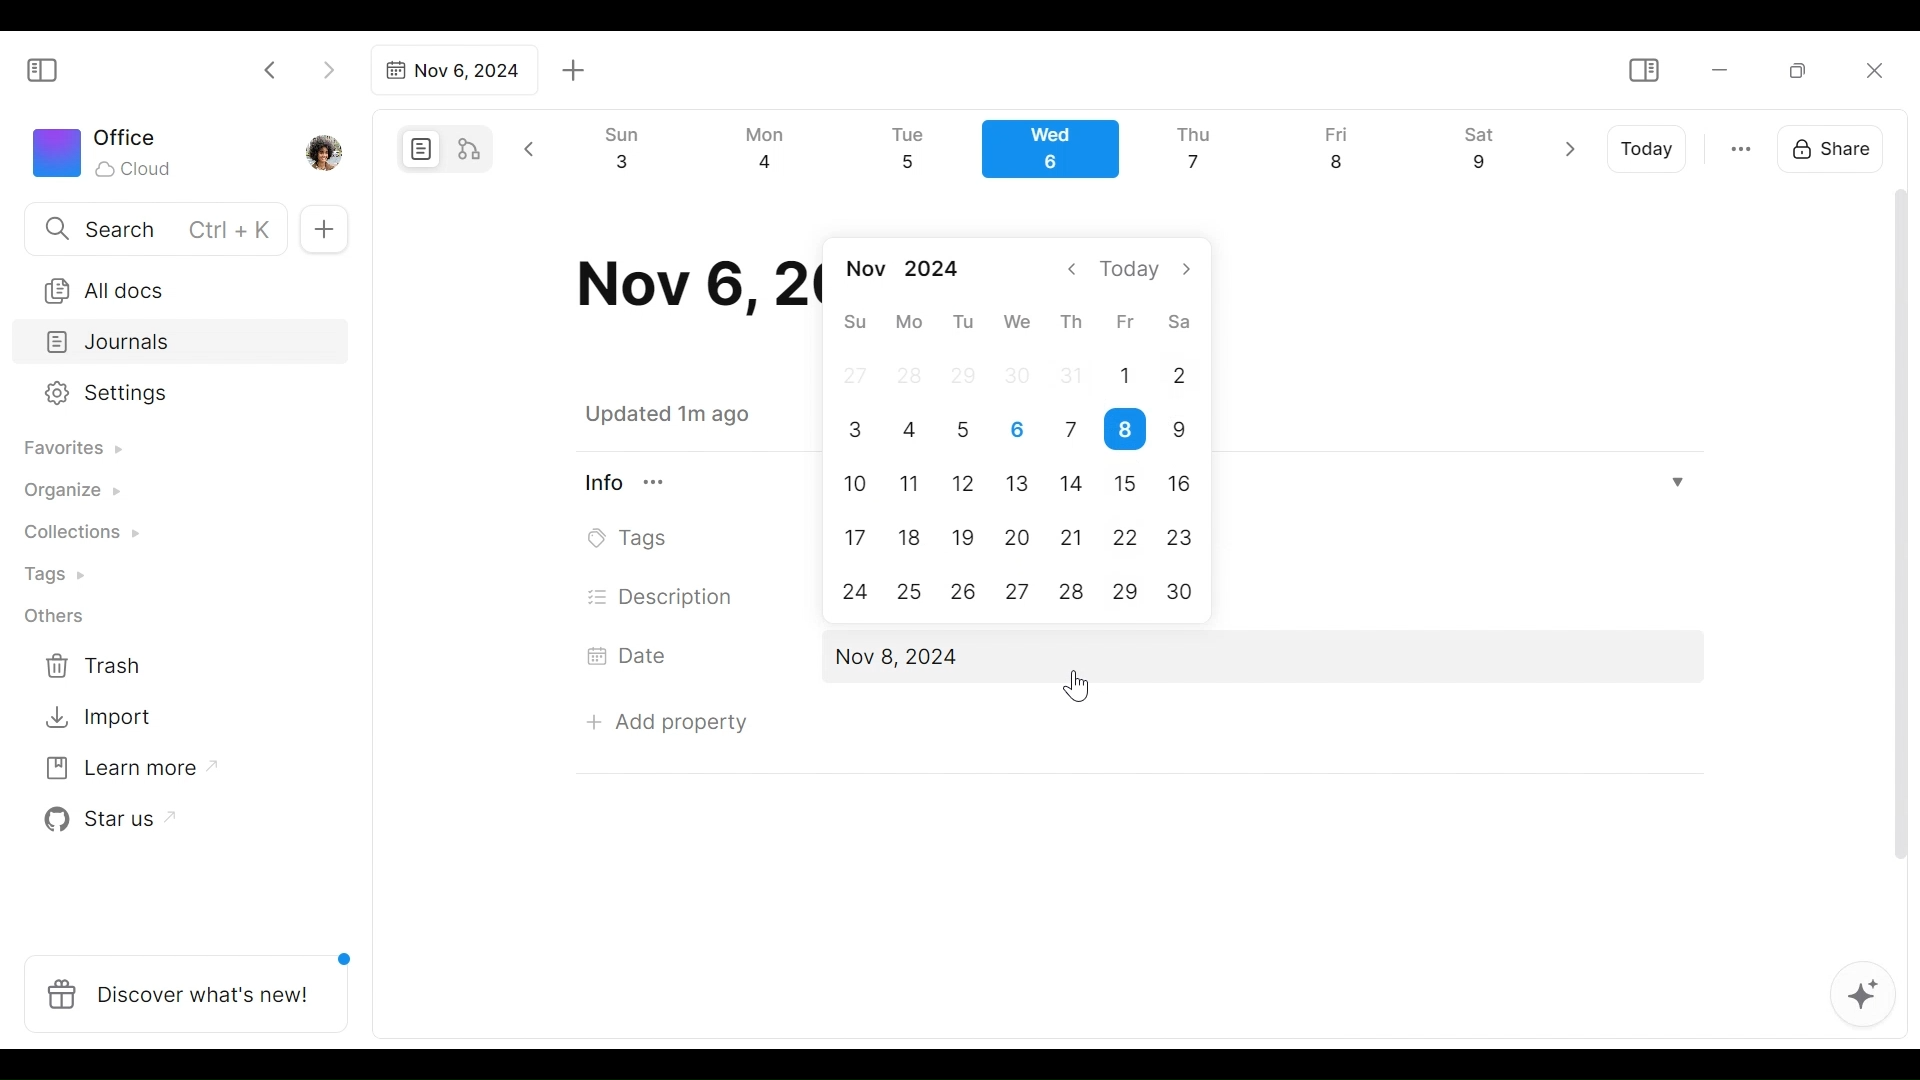  What do you see at coordinates (418, 149) in the screenshot?
I see `Page mode` at bounding box center [418, 149].